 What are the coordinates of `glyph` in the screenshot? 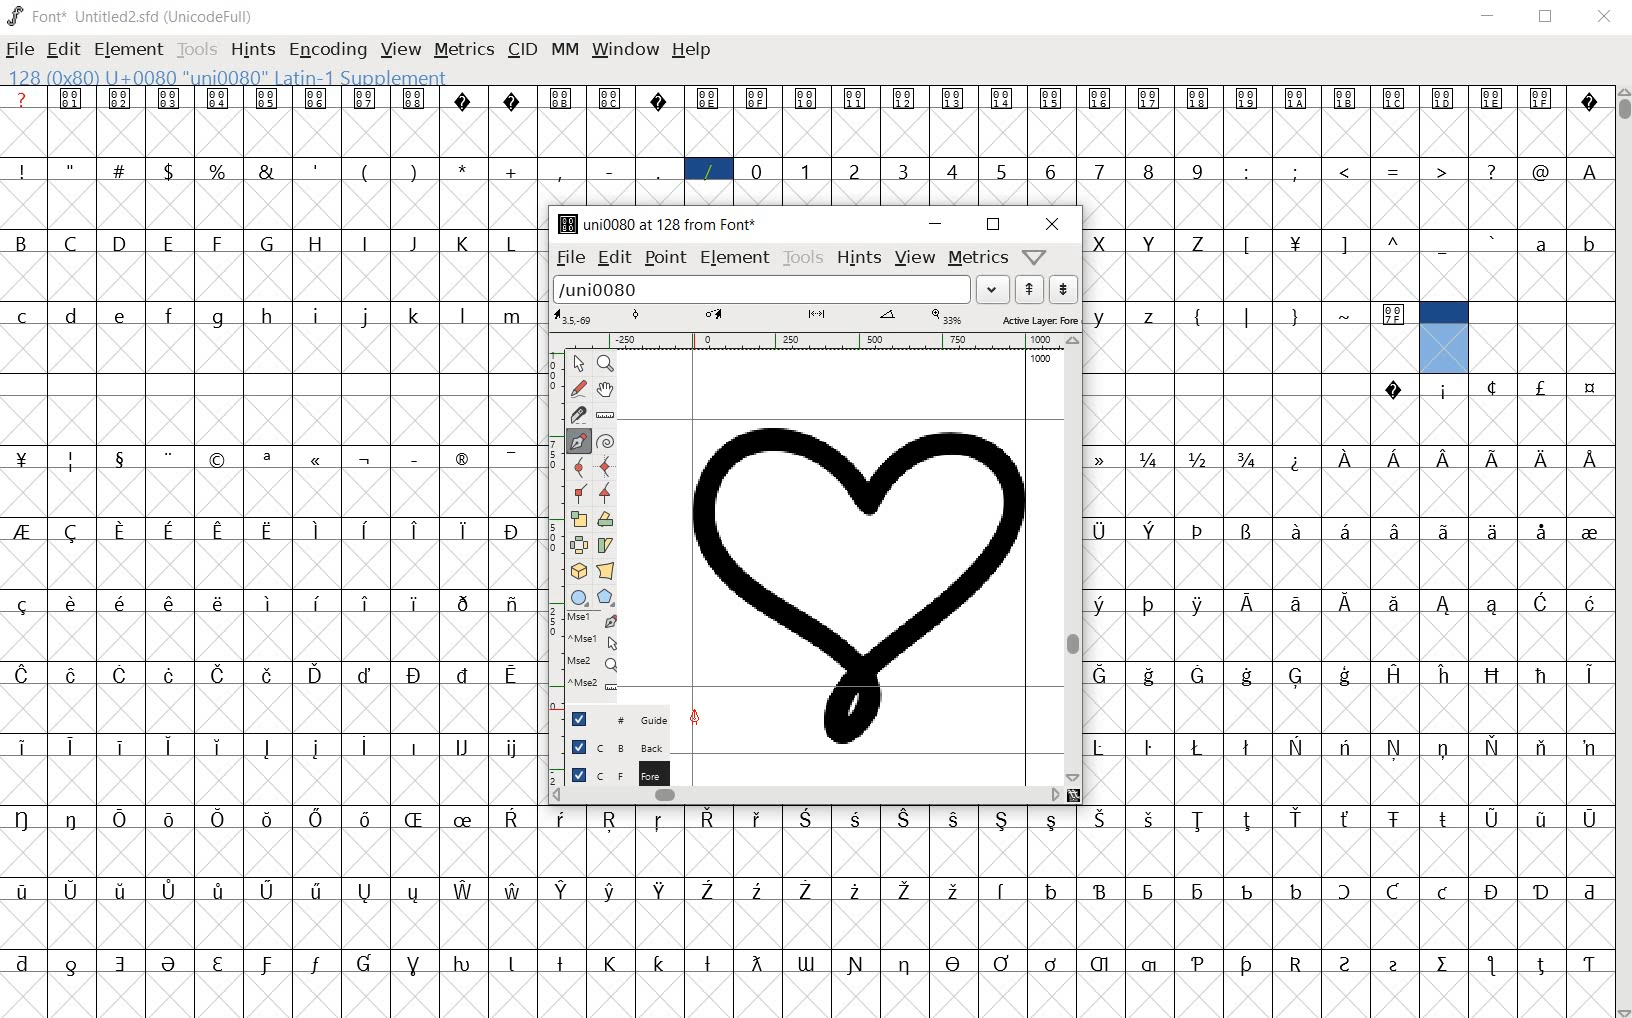 It's located at (805, 964).